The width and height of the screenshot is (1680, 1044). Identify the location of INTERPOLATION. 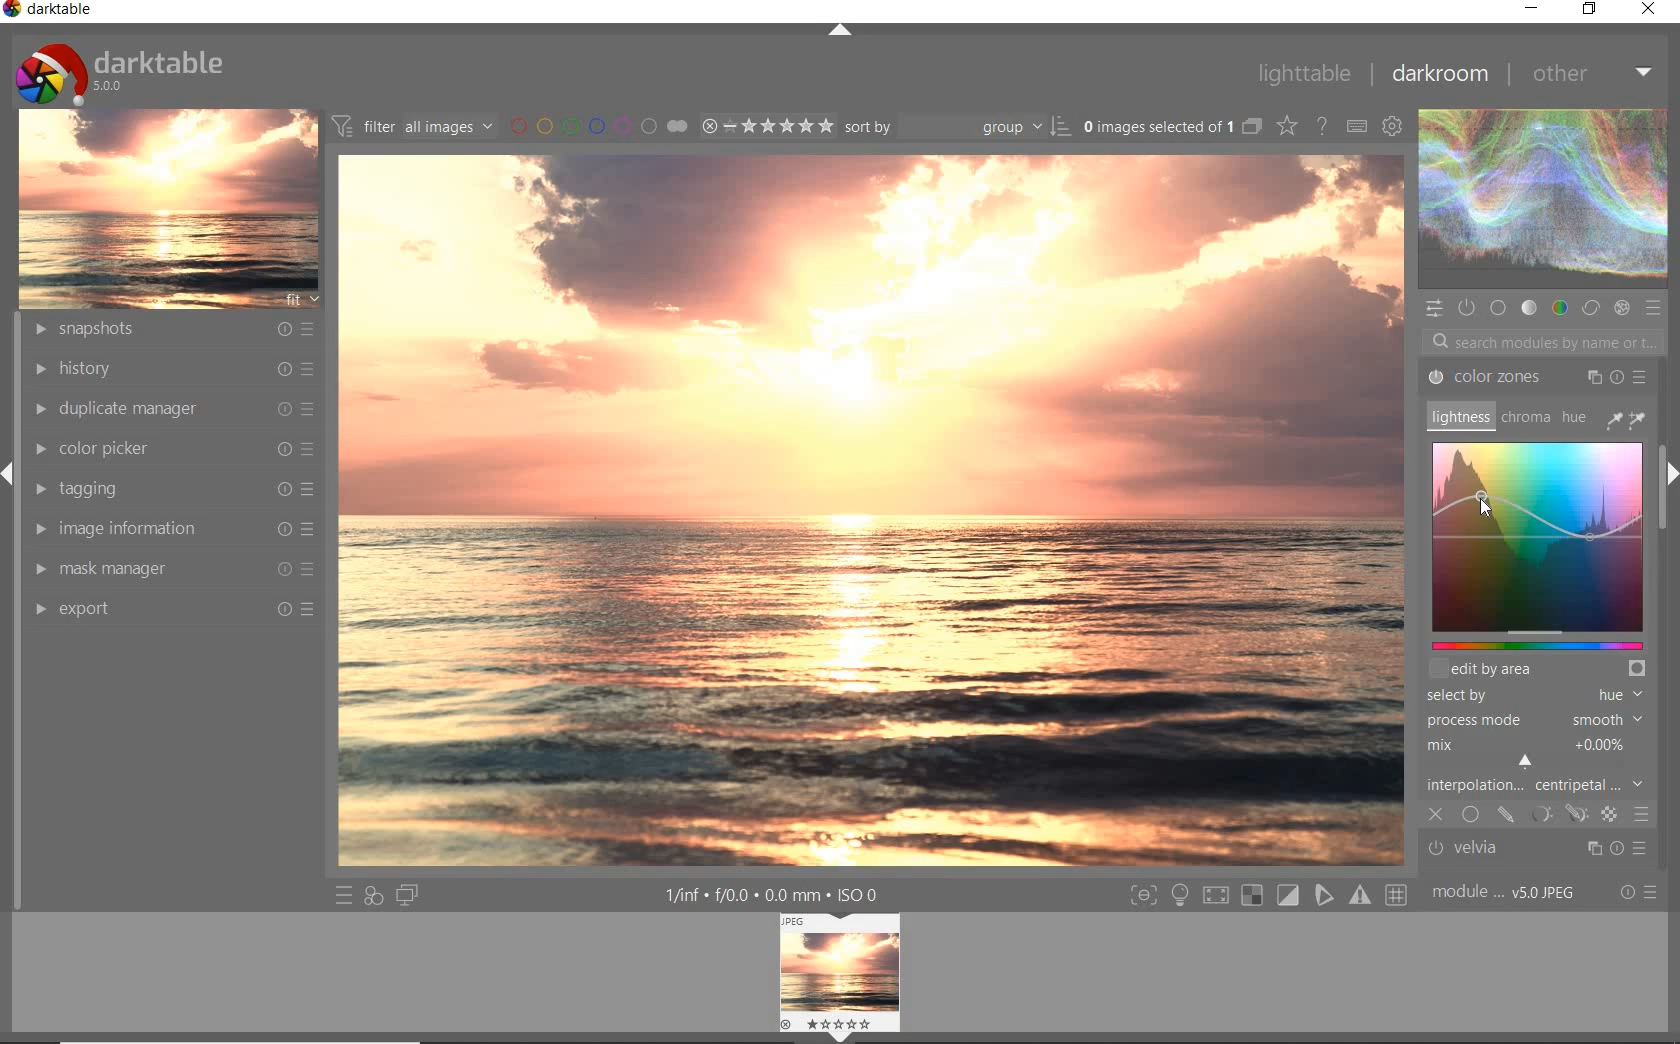
(1540, 764).